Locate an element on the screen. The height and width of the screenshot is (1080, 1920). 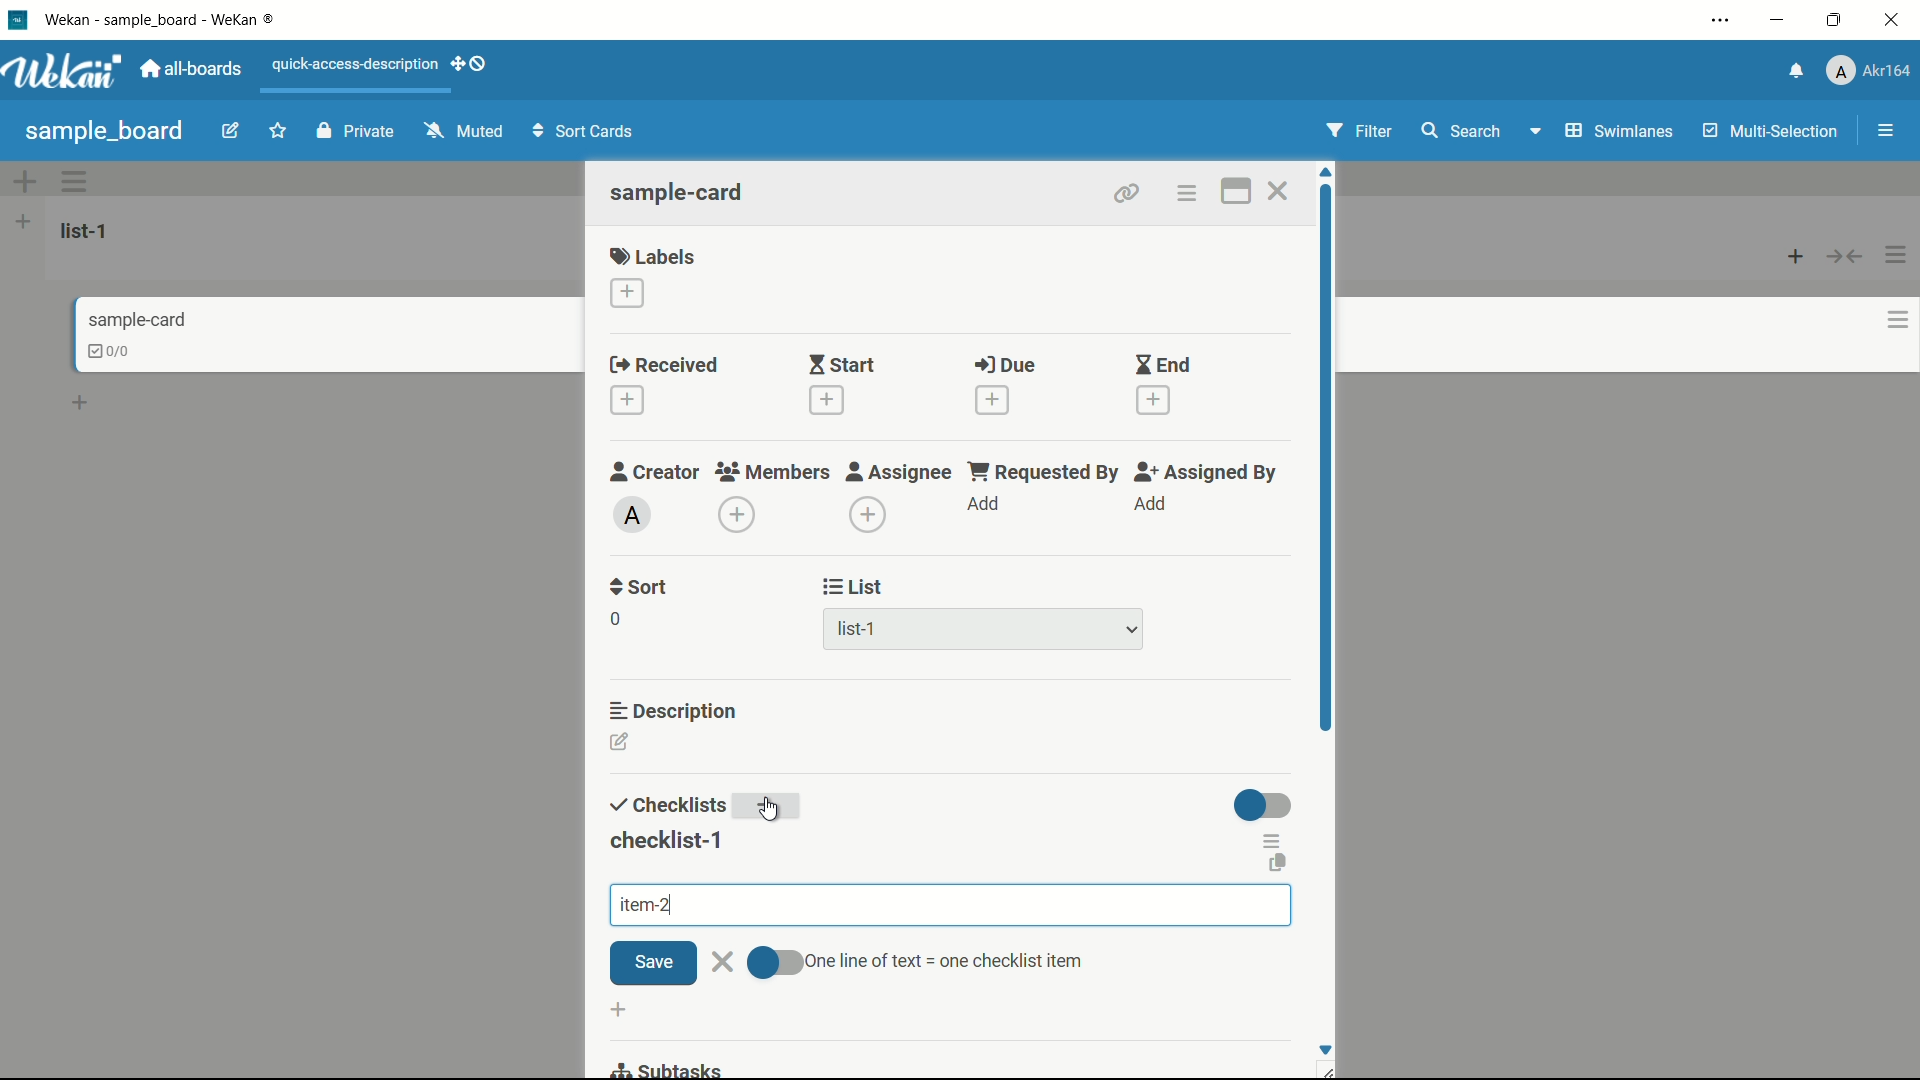
profile is located at coordinates (1868, 73).